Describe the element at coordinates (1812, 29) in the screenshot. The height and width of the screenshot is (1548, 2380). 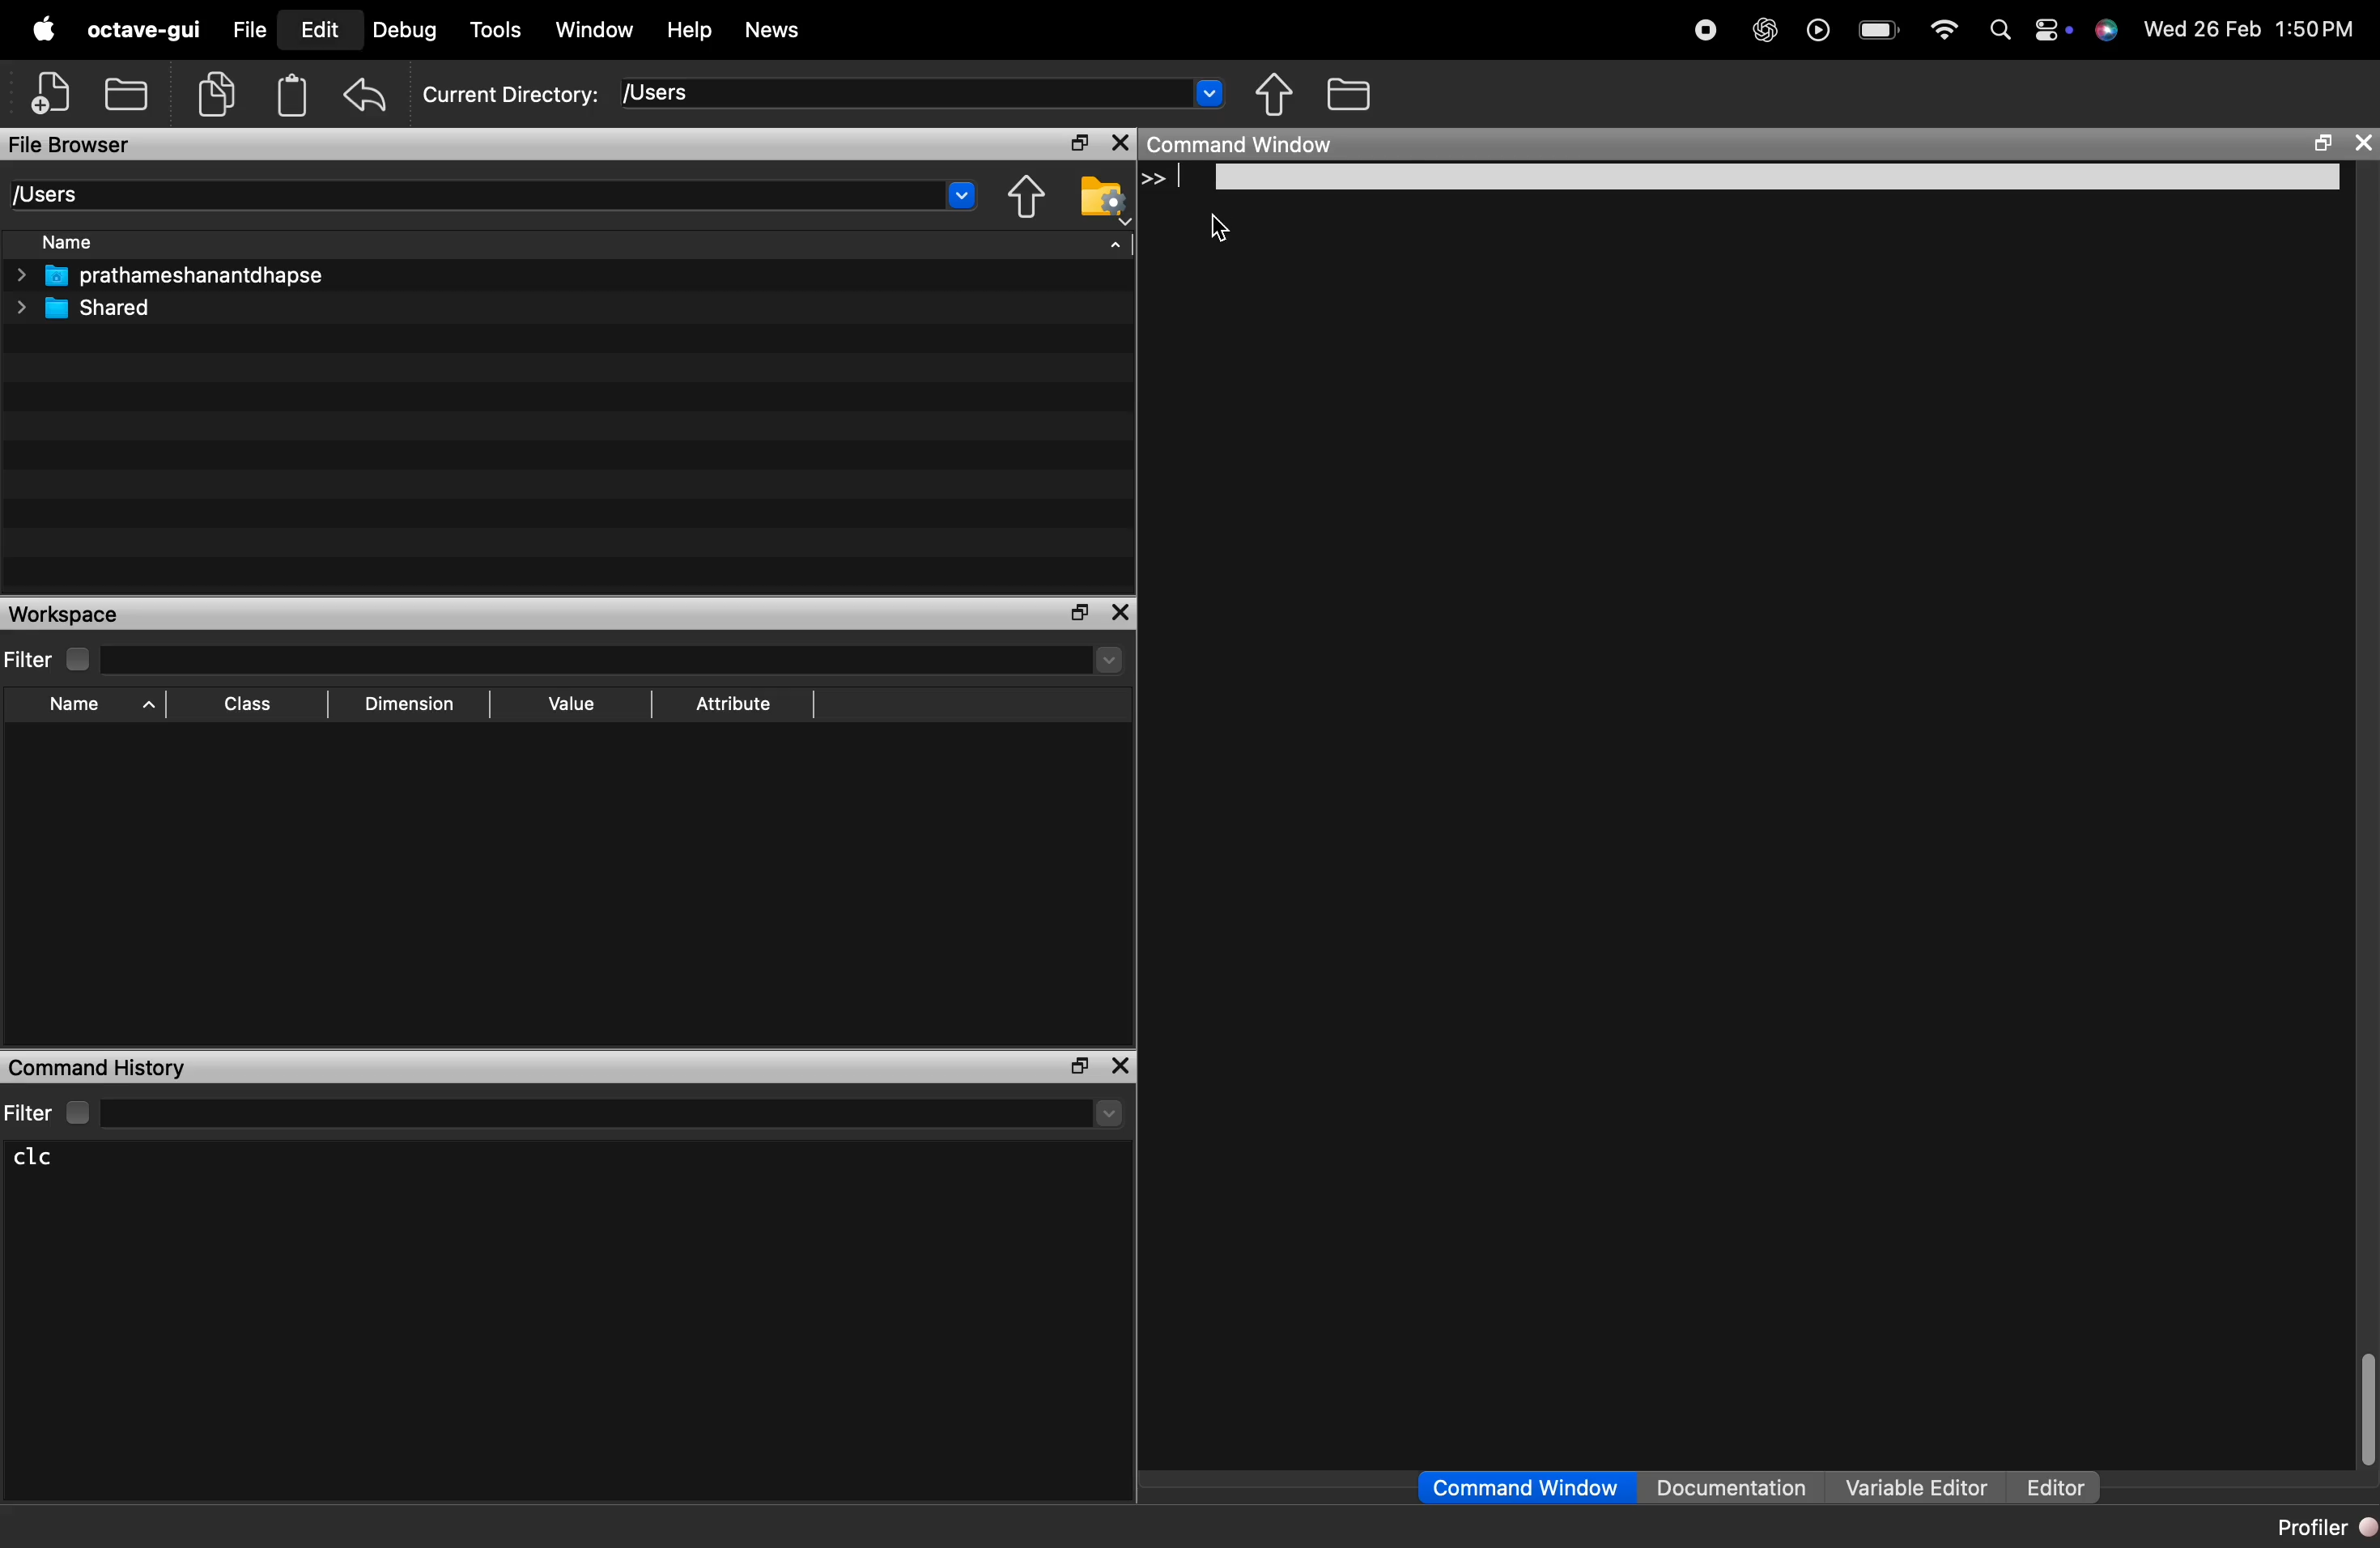
I see `play` at that location.